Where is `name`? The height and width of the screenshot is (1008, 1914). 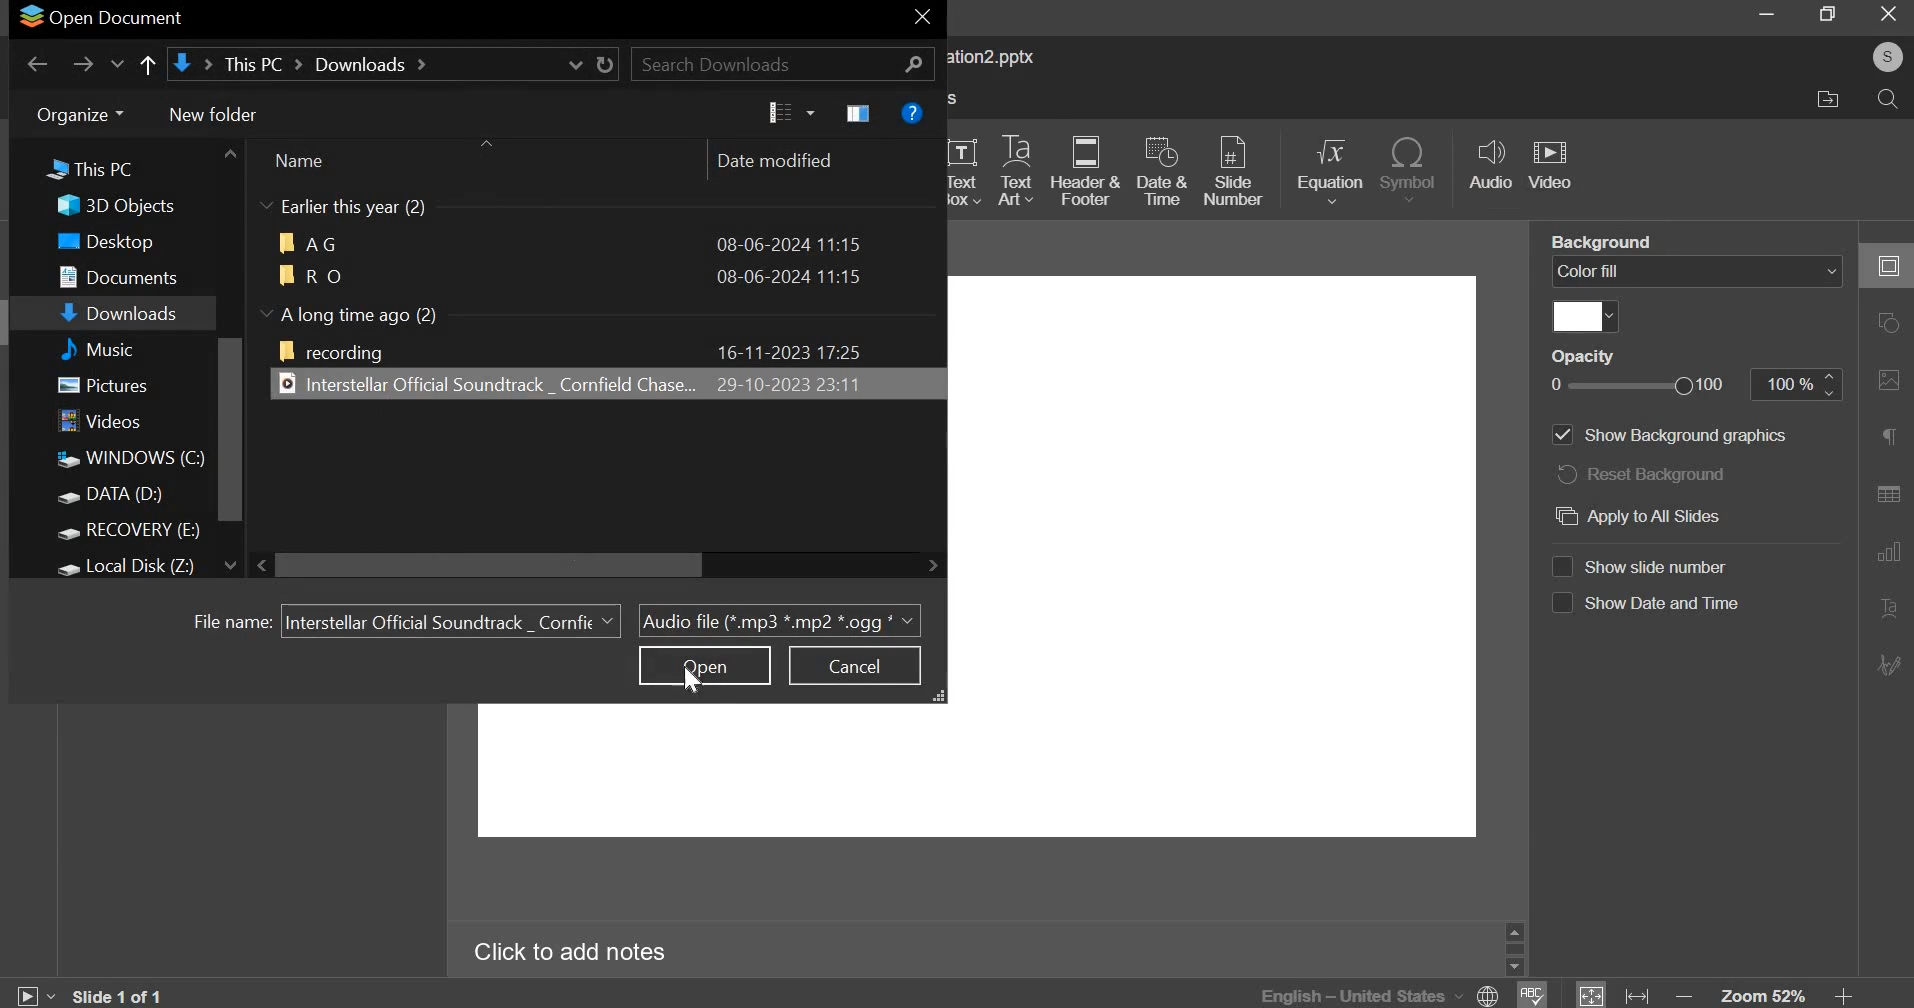 name is located at coordinates (309, 161).